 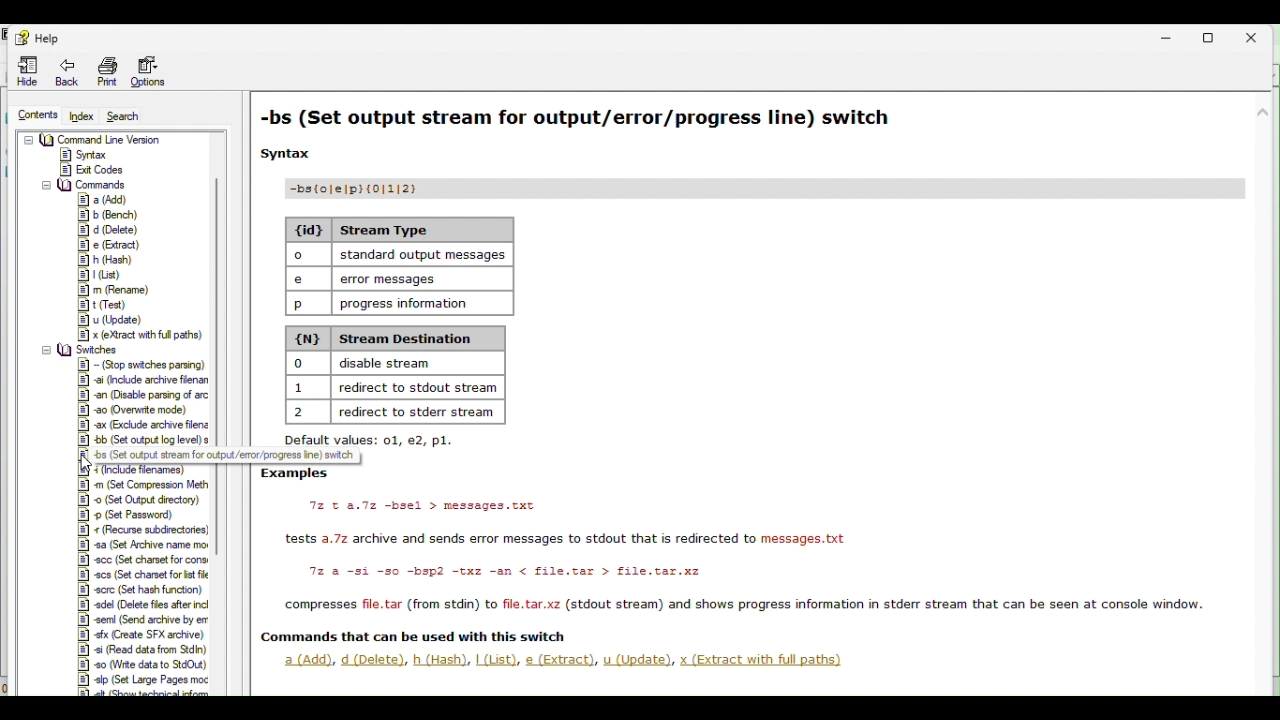 I want to click on Index, so click(x=80, y=118).